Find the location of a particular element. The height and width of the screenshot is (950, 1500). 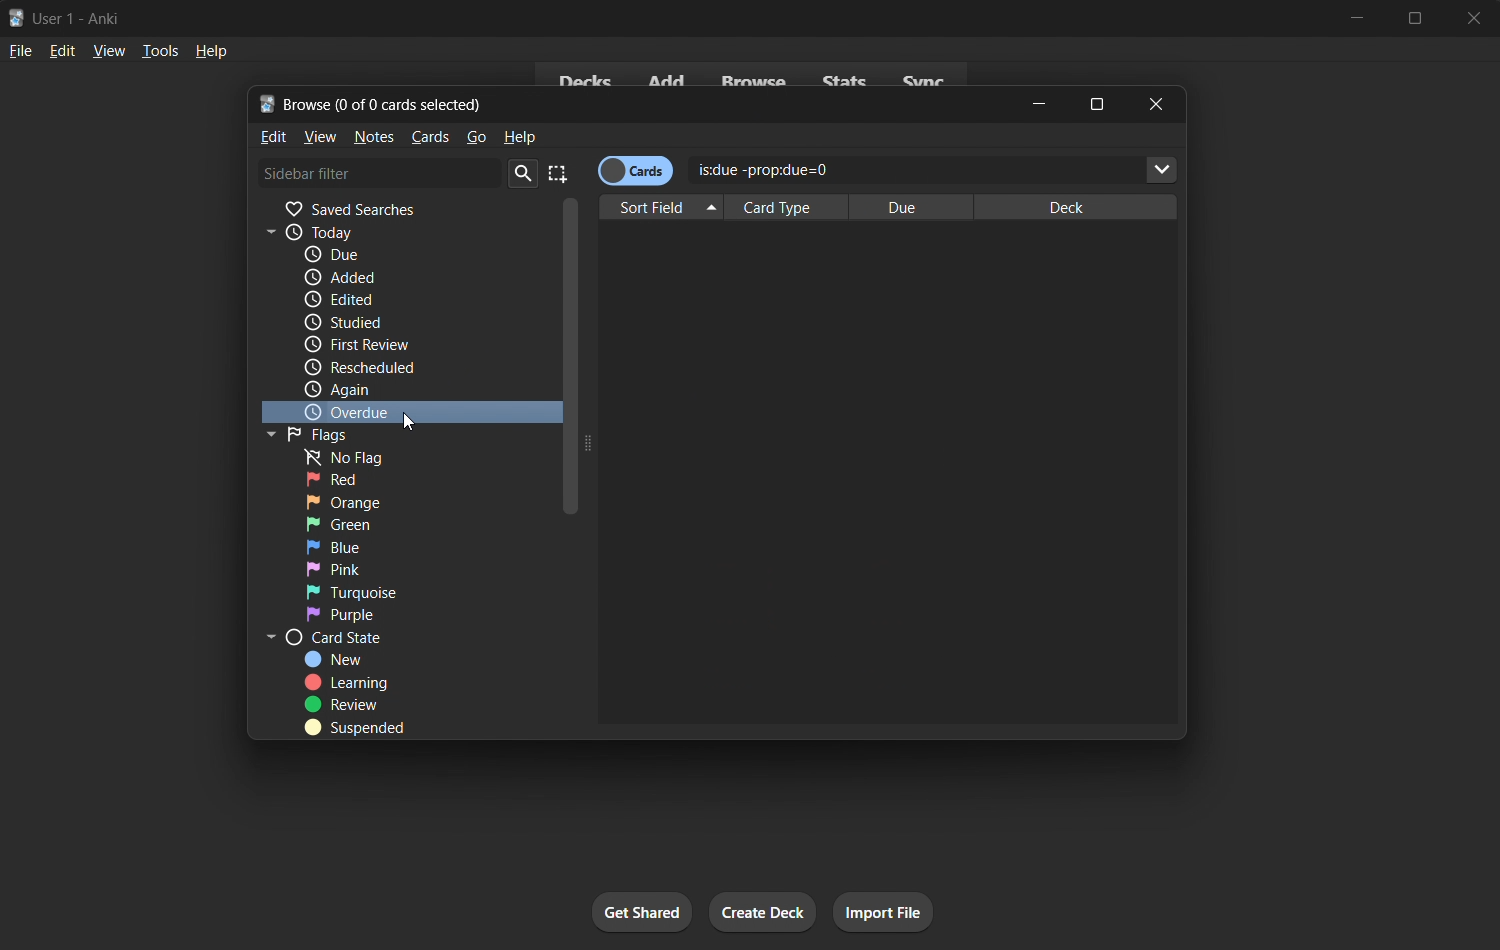

turquoise  is located at coordinates (362, 592).